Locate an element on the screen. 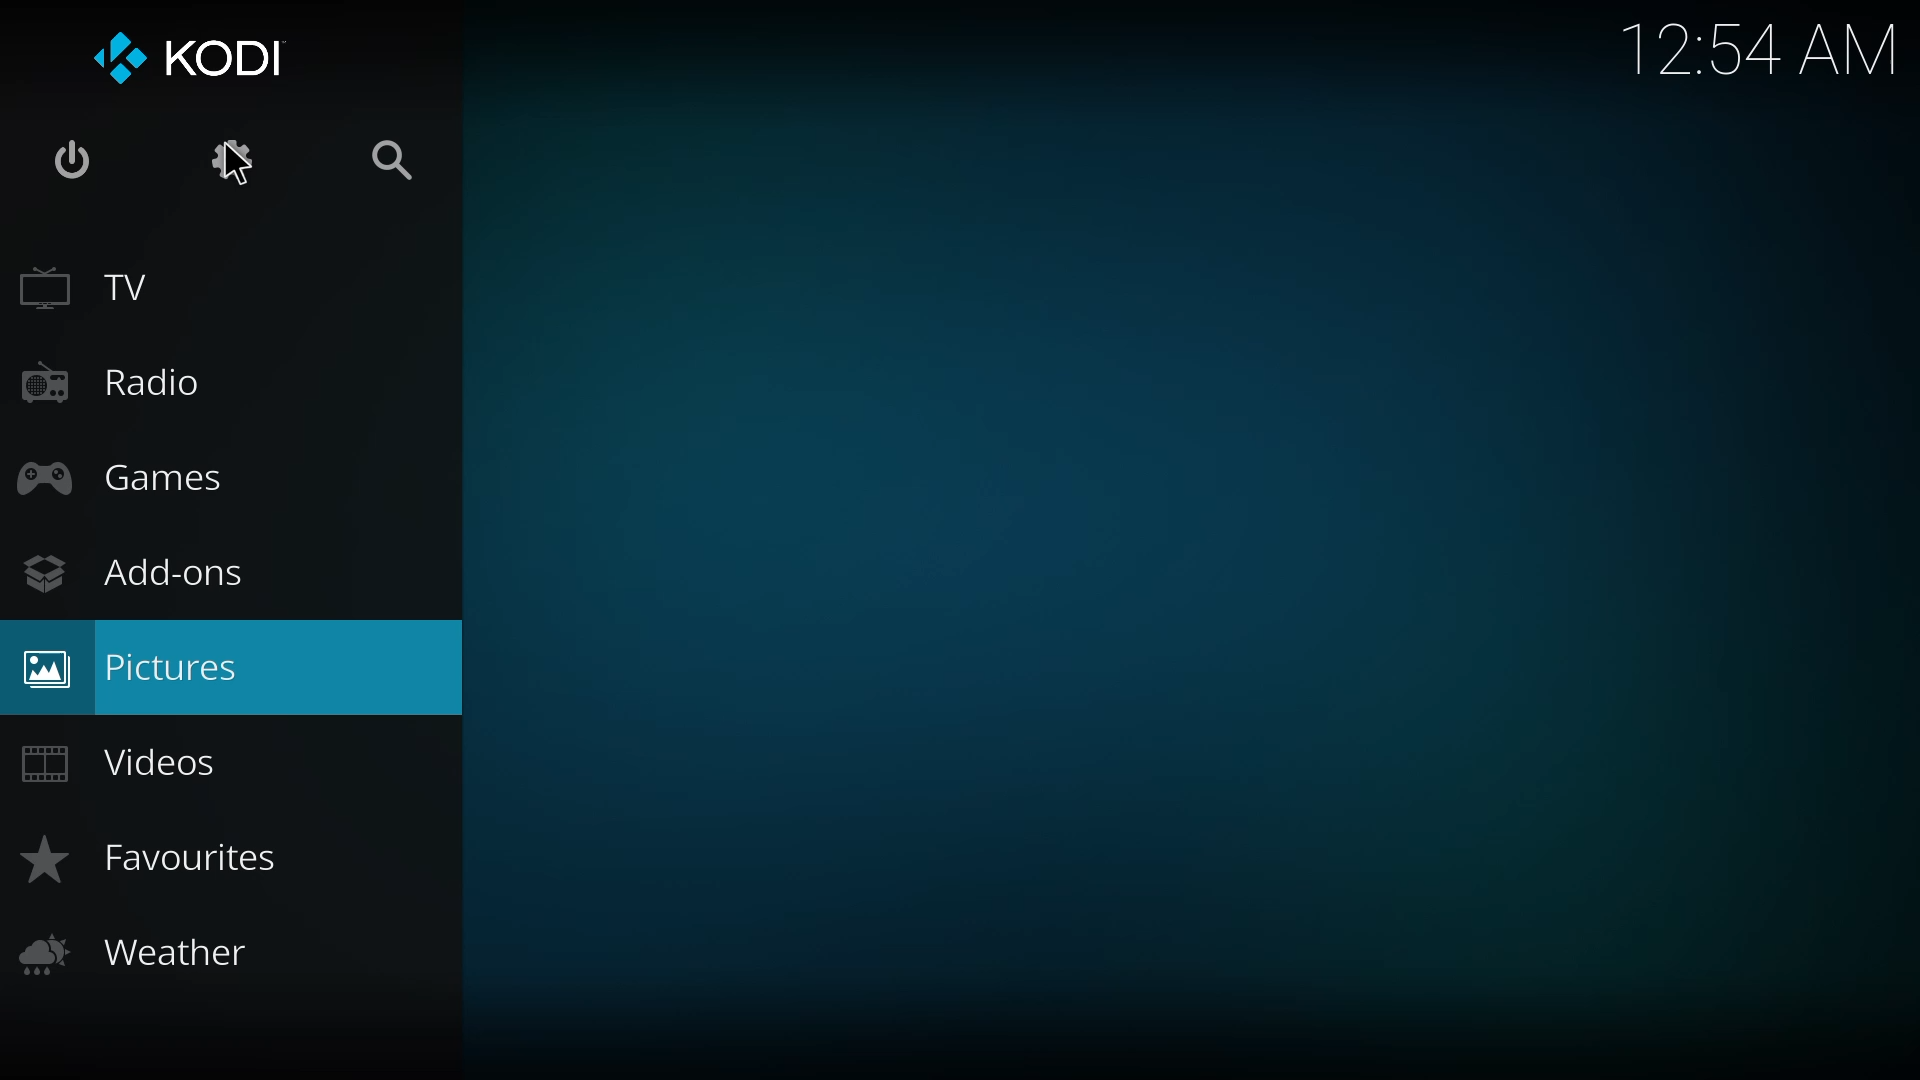 This screenshot has width=1920, height=1080. games is located at coordinates (130, 481).